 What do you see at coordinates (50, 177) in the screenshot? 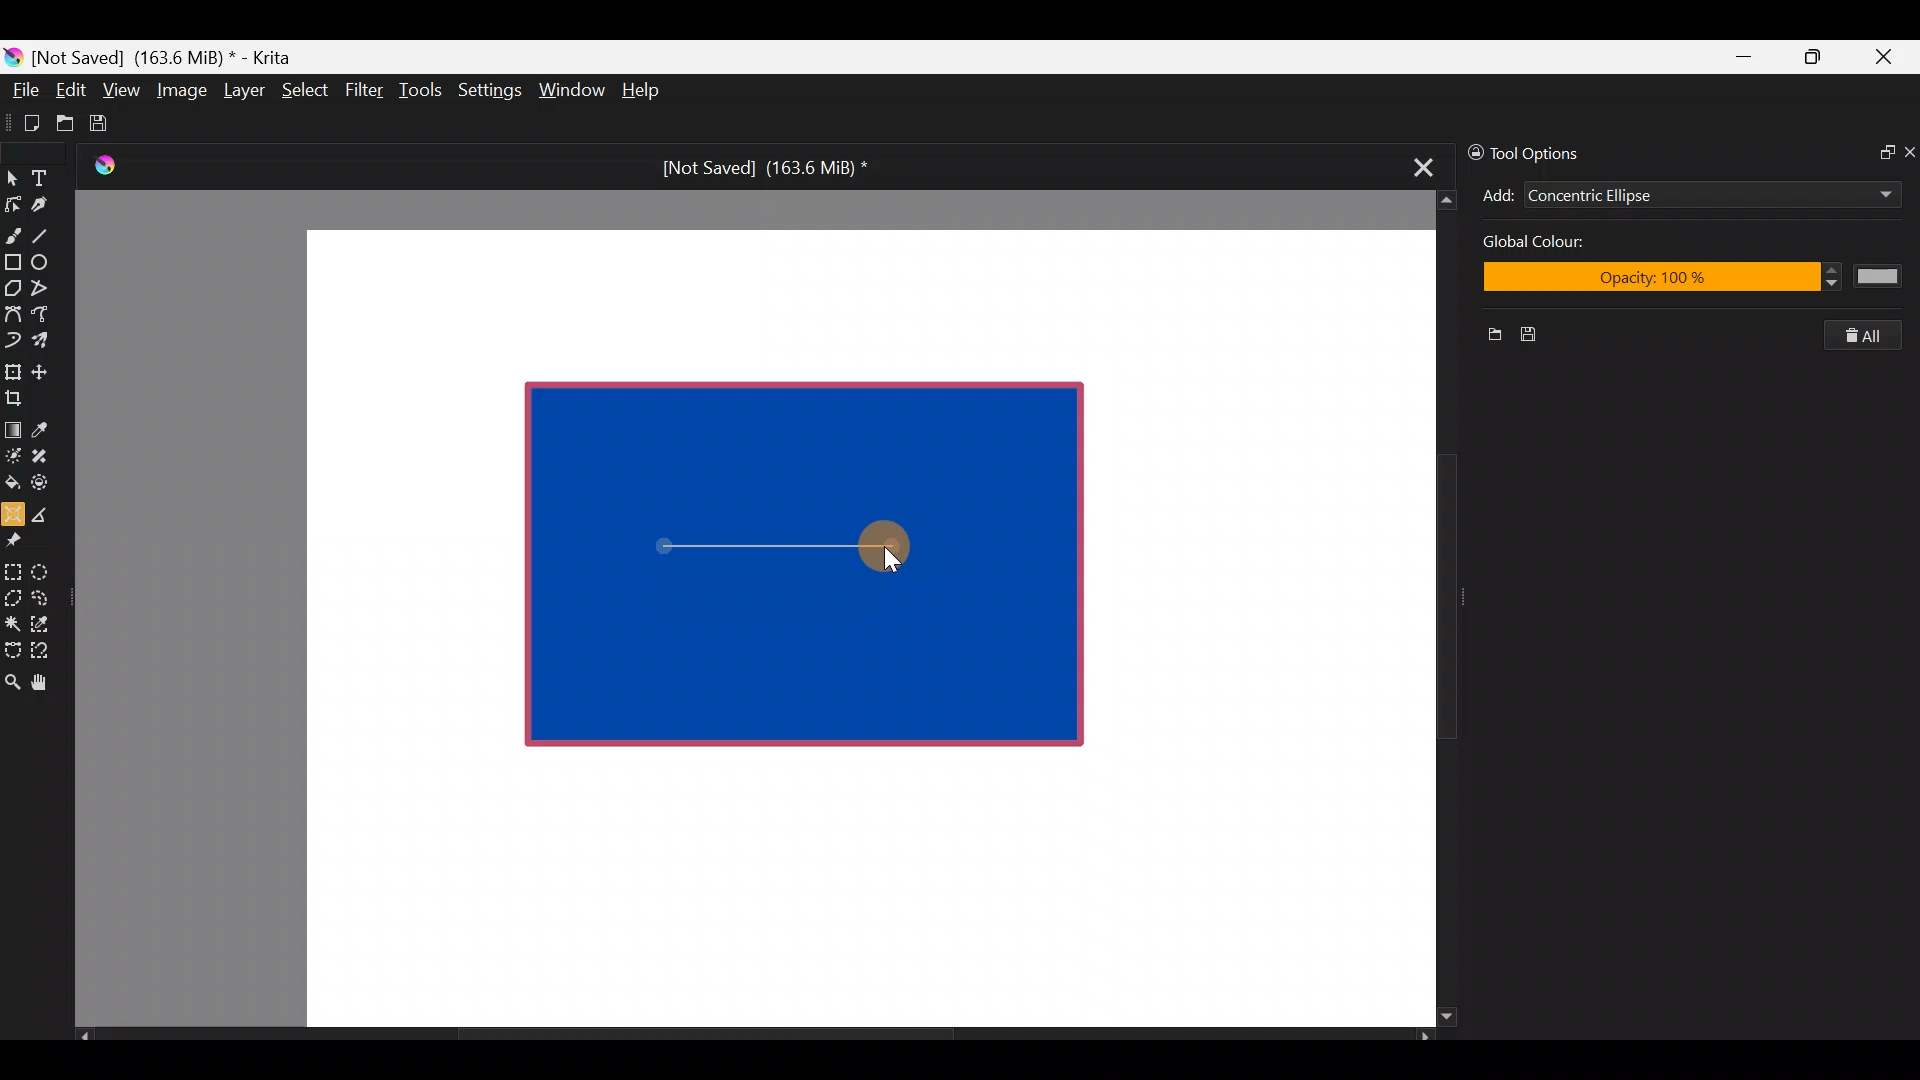
I see `Text tool` at bounding box center [50, 177].